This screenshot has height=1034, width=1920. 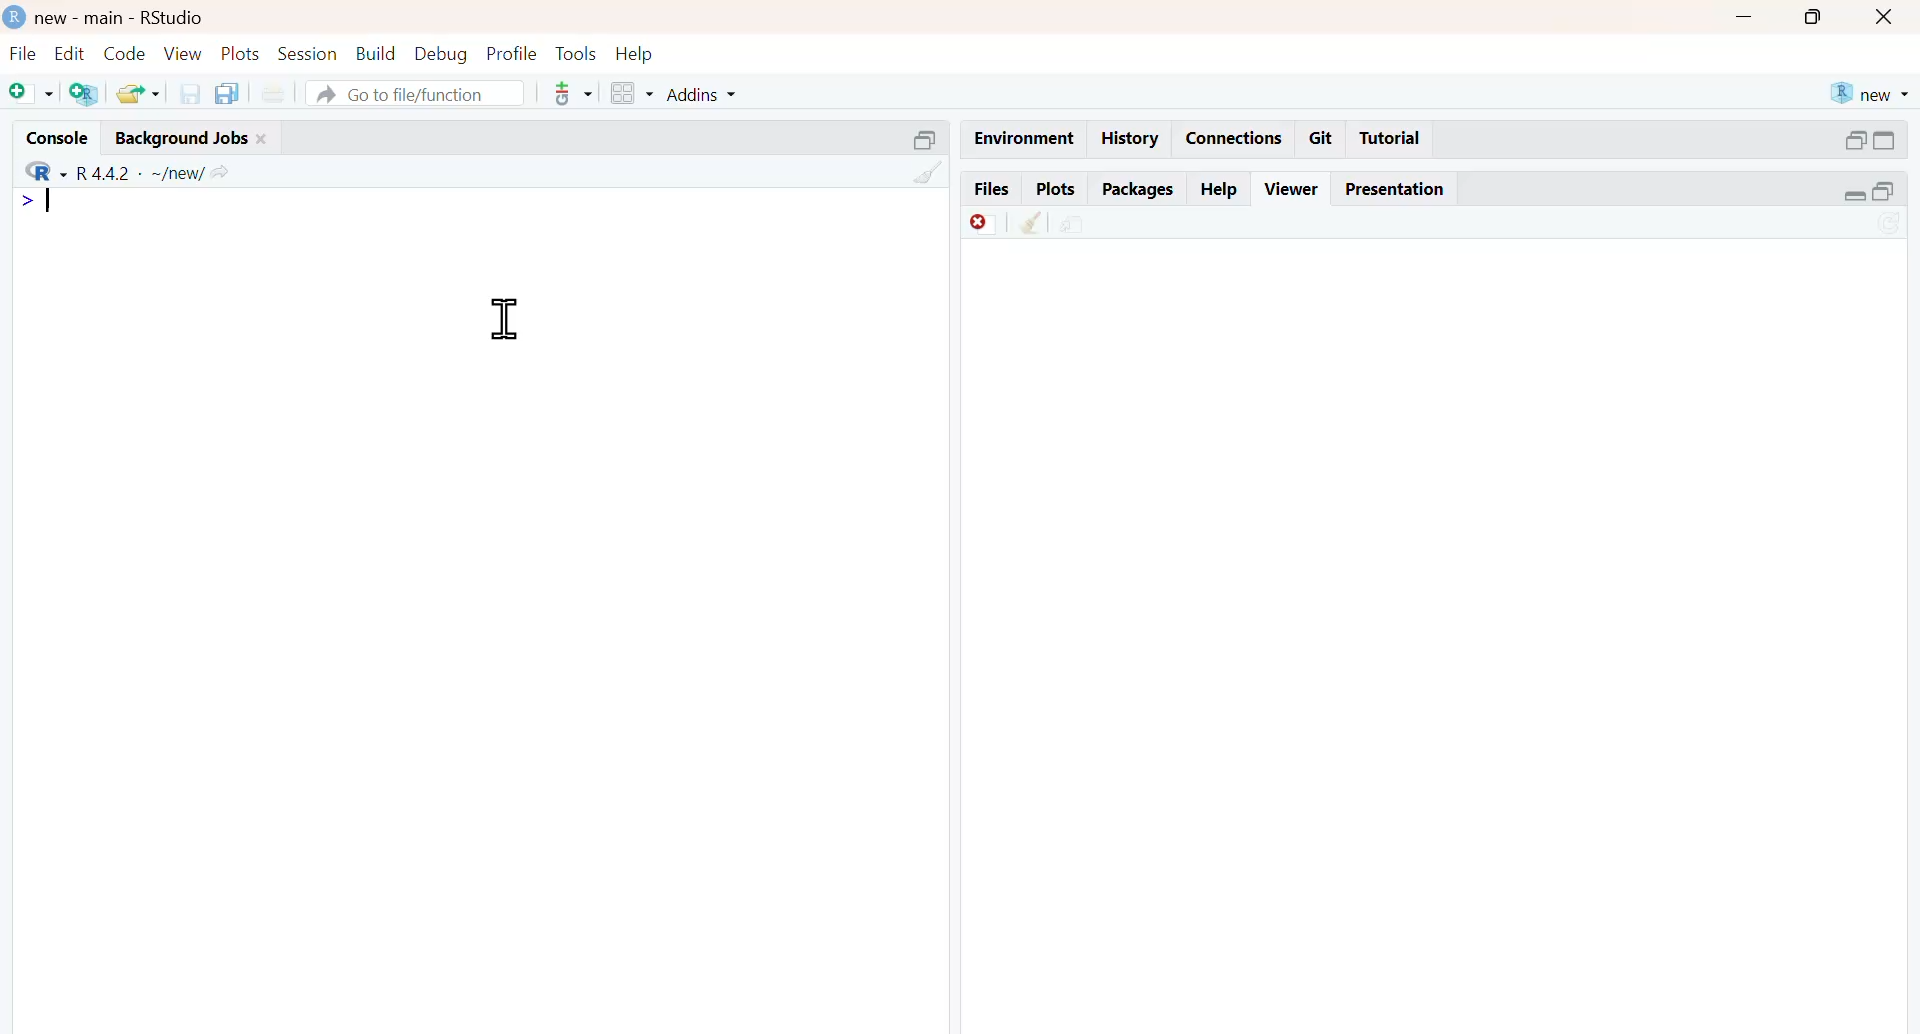 What do you see at coordinates (928, 172) in the screenshot?
I see `` at bounding box center [928, 172].